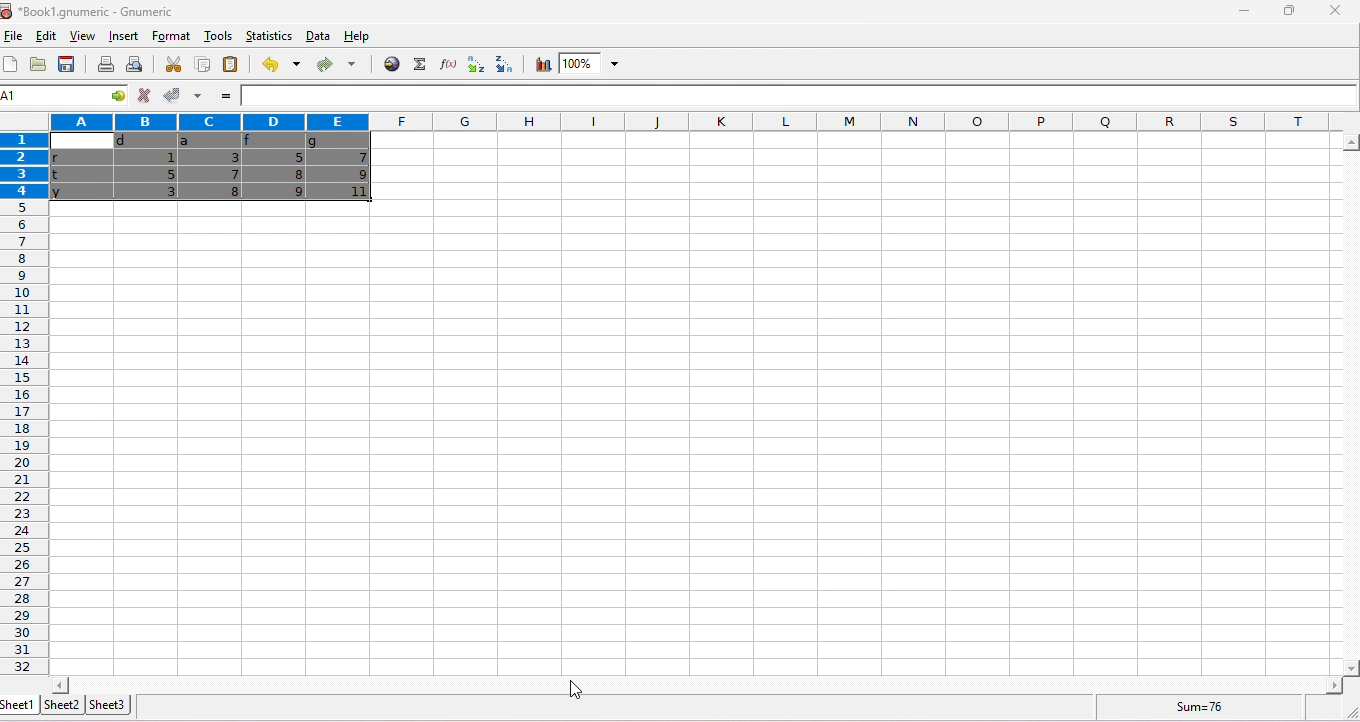 The width and height of the screenshot is (1360, 722). What do you see at coordinates (121, 36) in the screenshot?
I see `insert` at bounding box center [121, 36].